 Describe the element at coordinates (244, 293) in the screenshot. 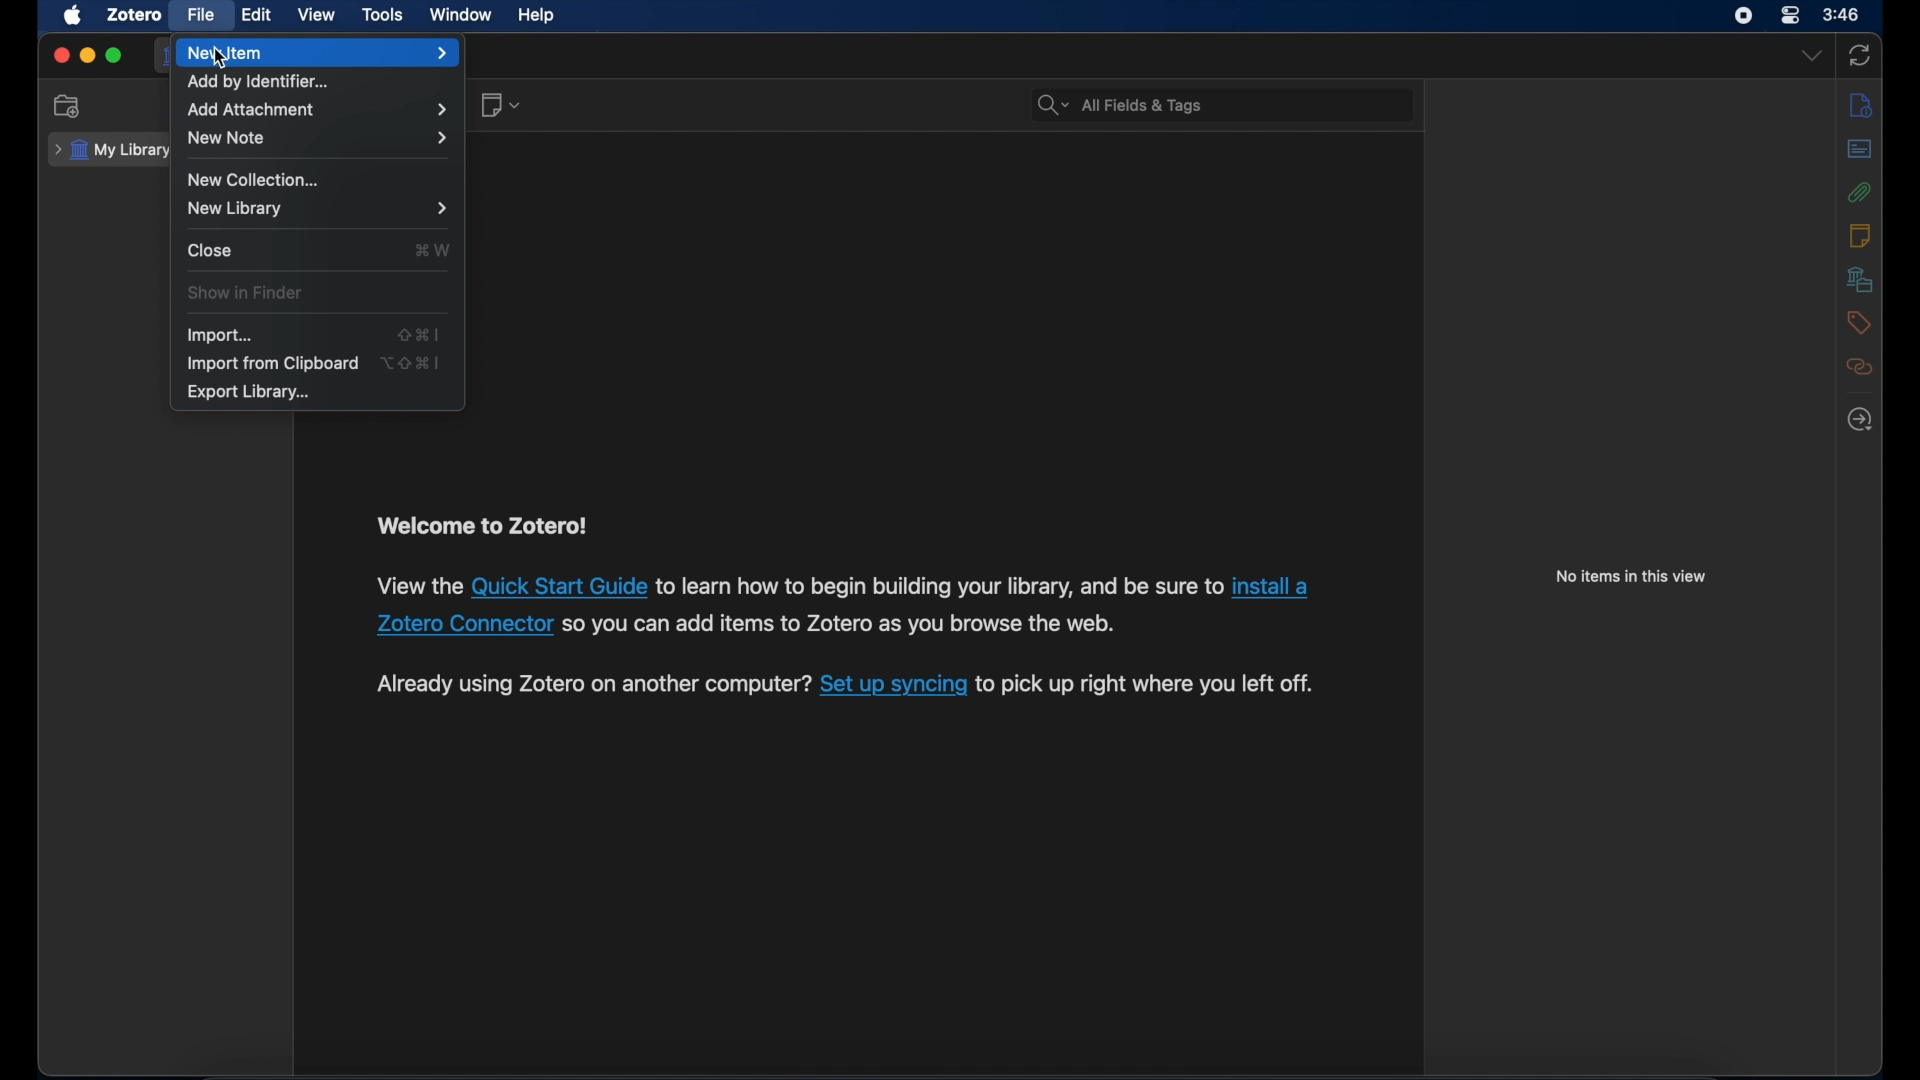

I see `show in finder` at that location.